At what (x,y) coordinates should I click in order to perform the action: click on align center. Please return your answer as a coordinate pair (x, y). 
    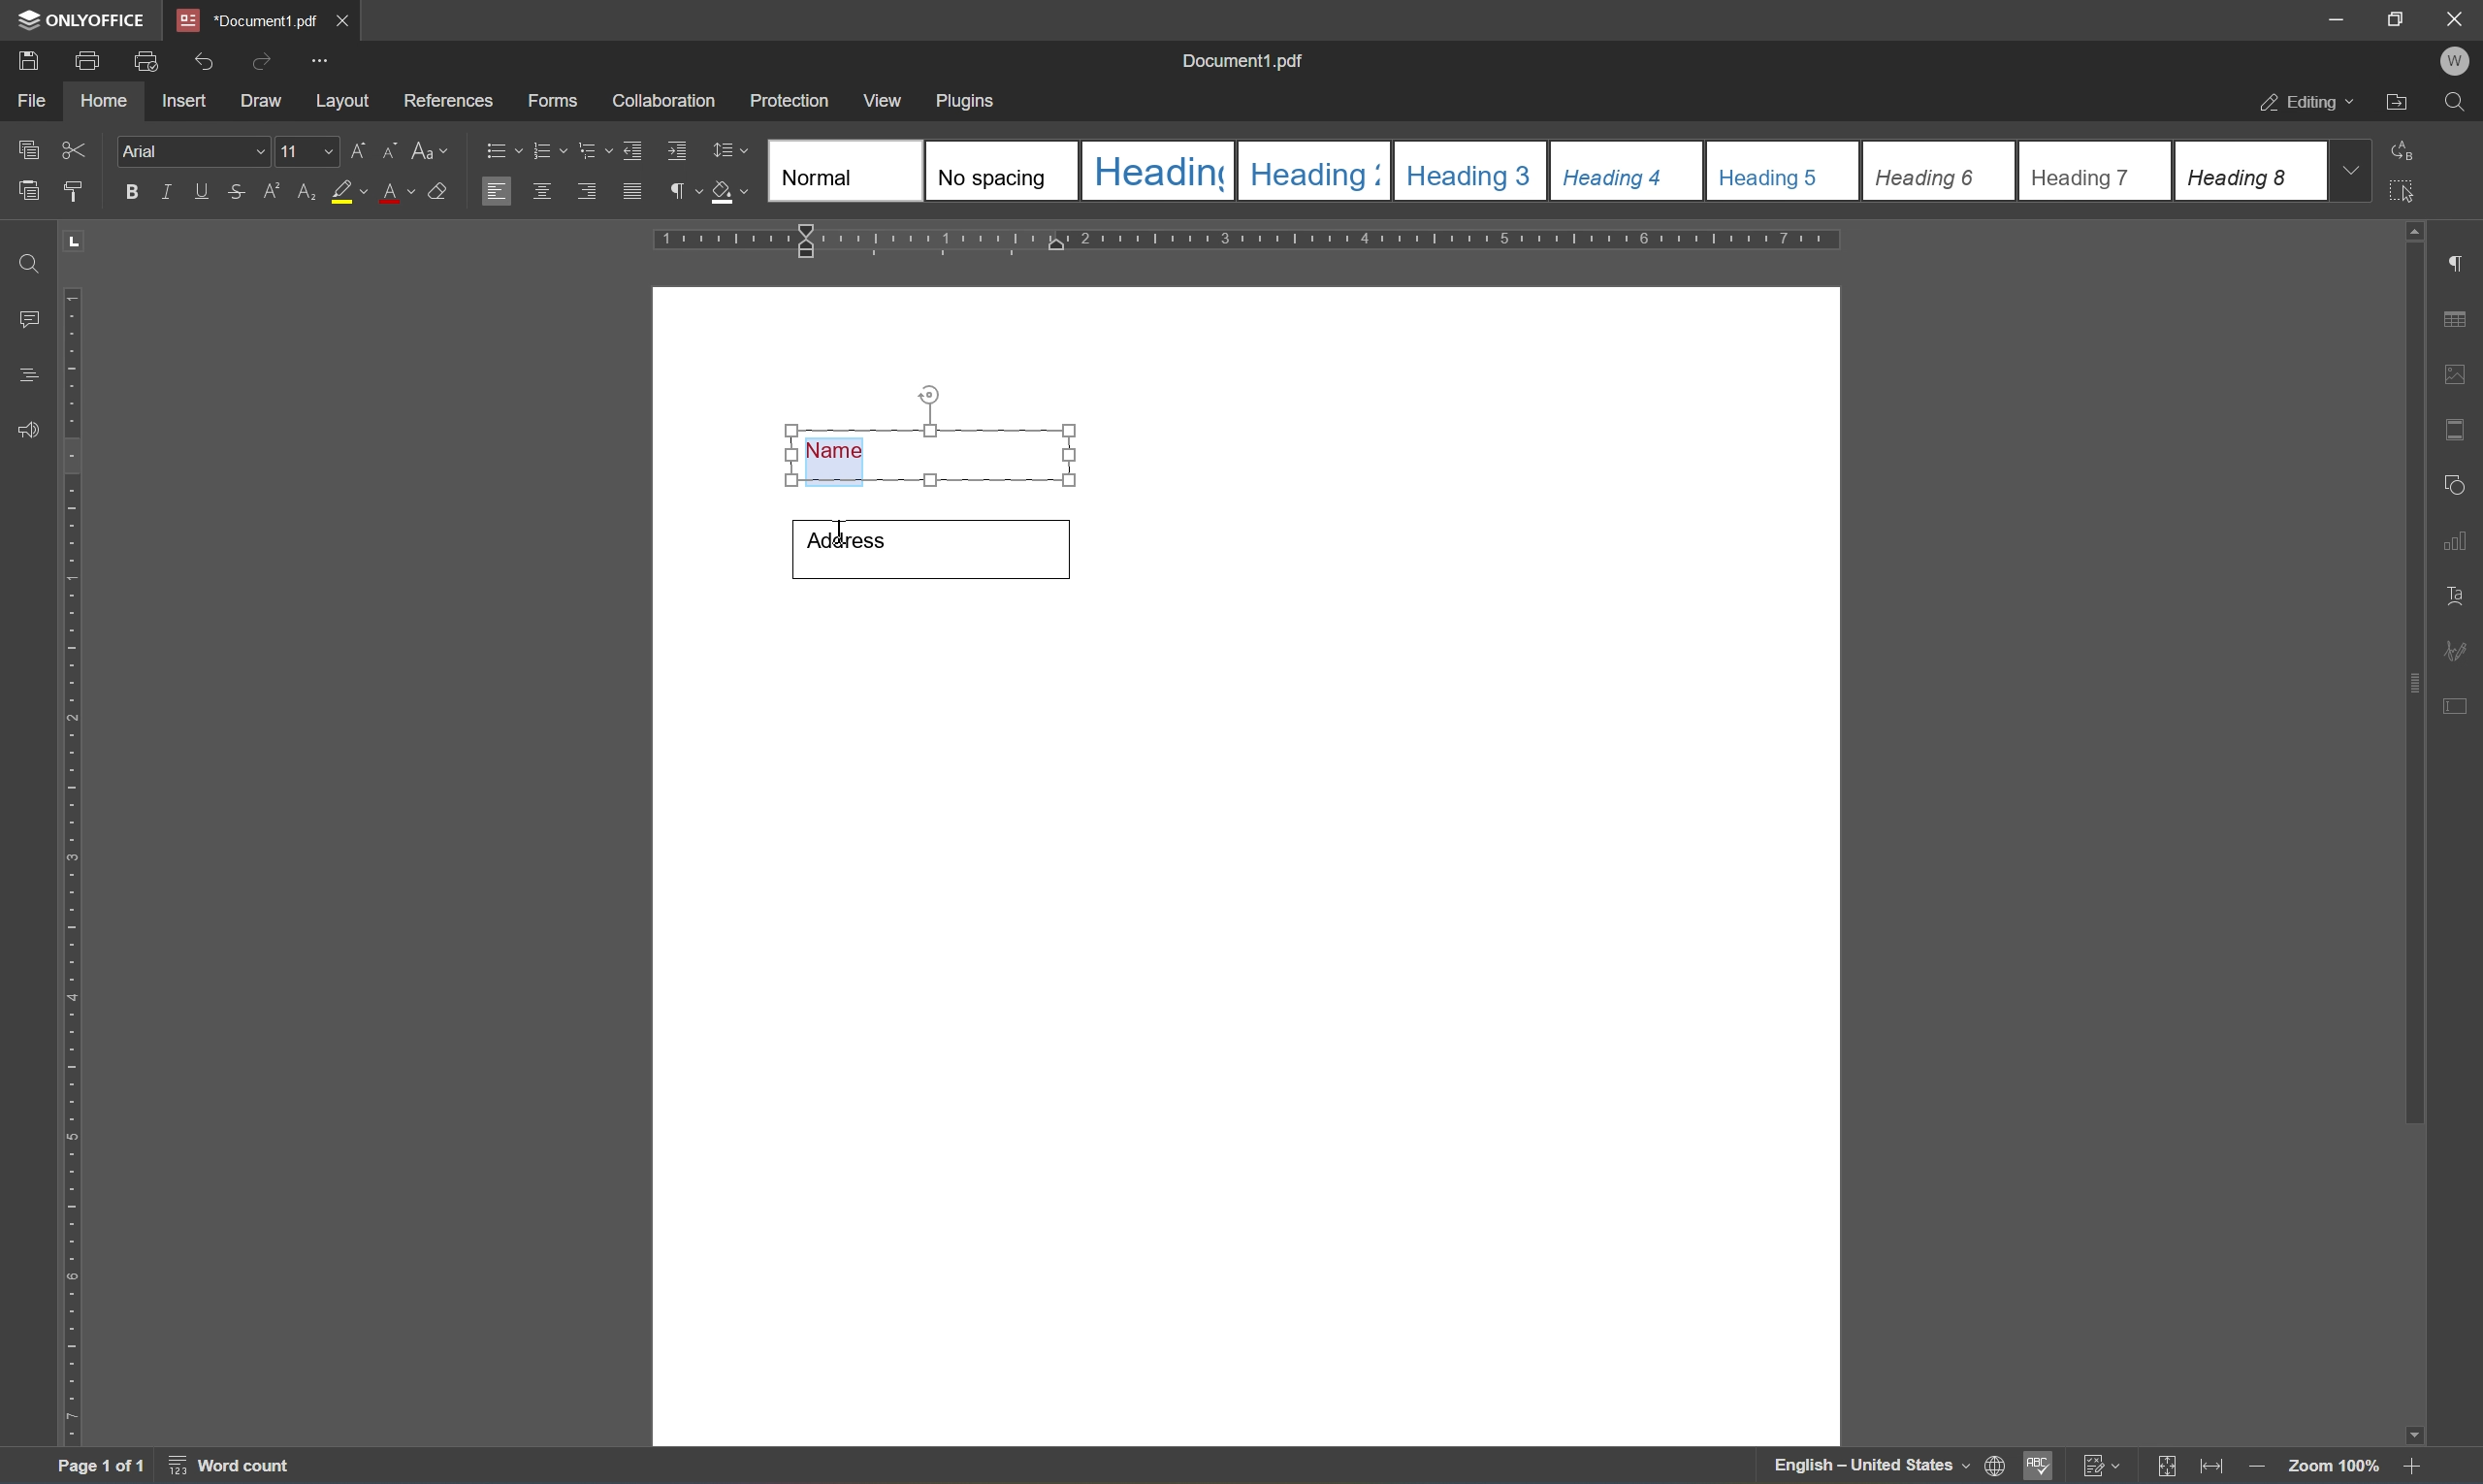
    Looking at the image, I should click on (541, 191).